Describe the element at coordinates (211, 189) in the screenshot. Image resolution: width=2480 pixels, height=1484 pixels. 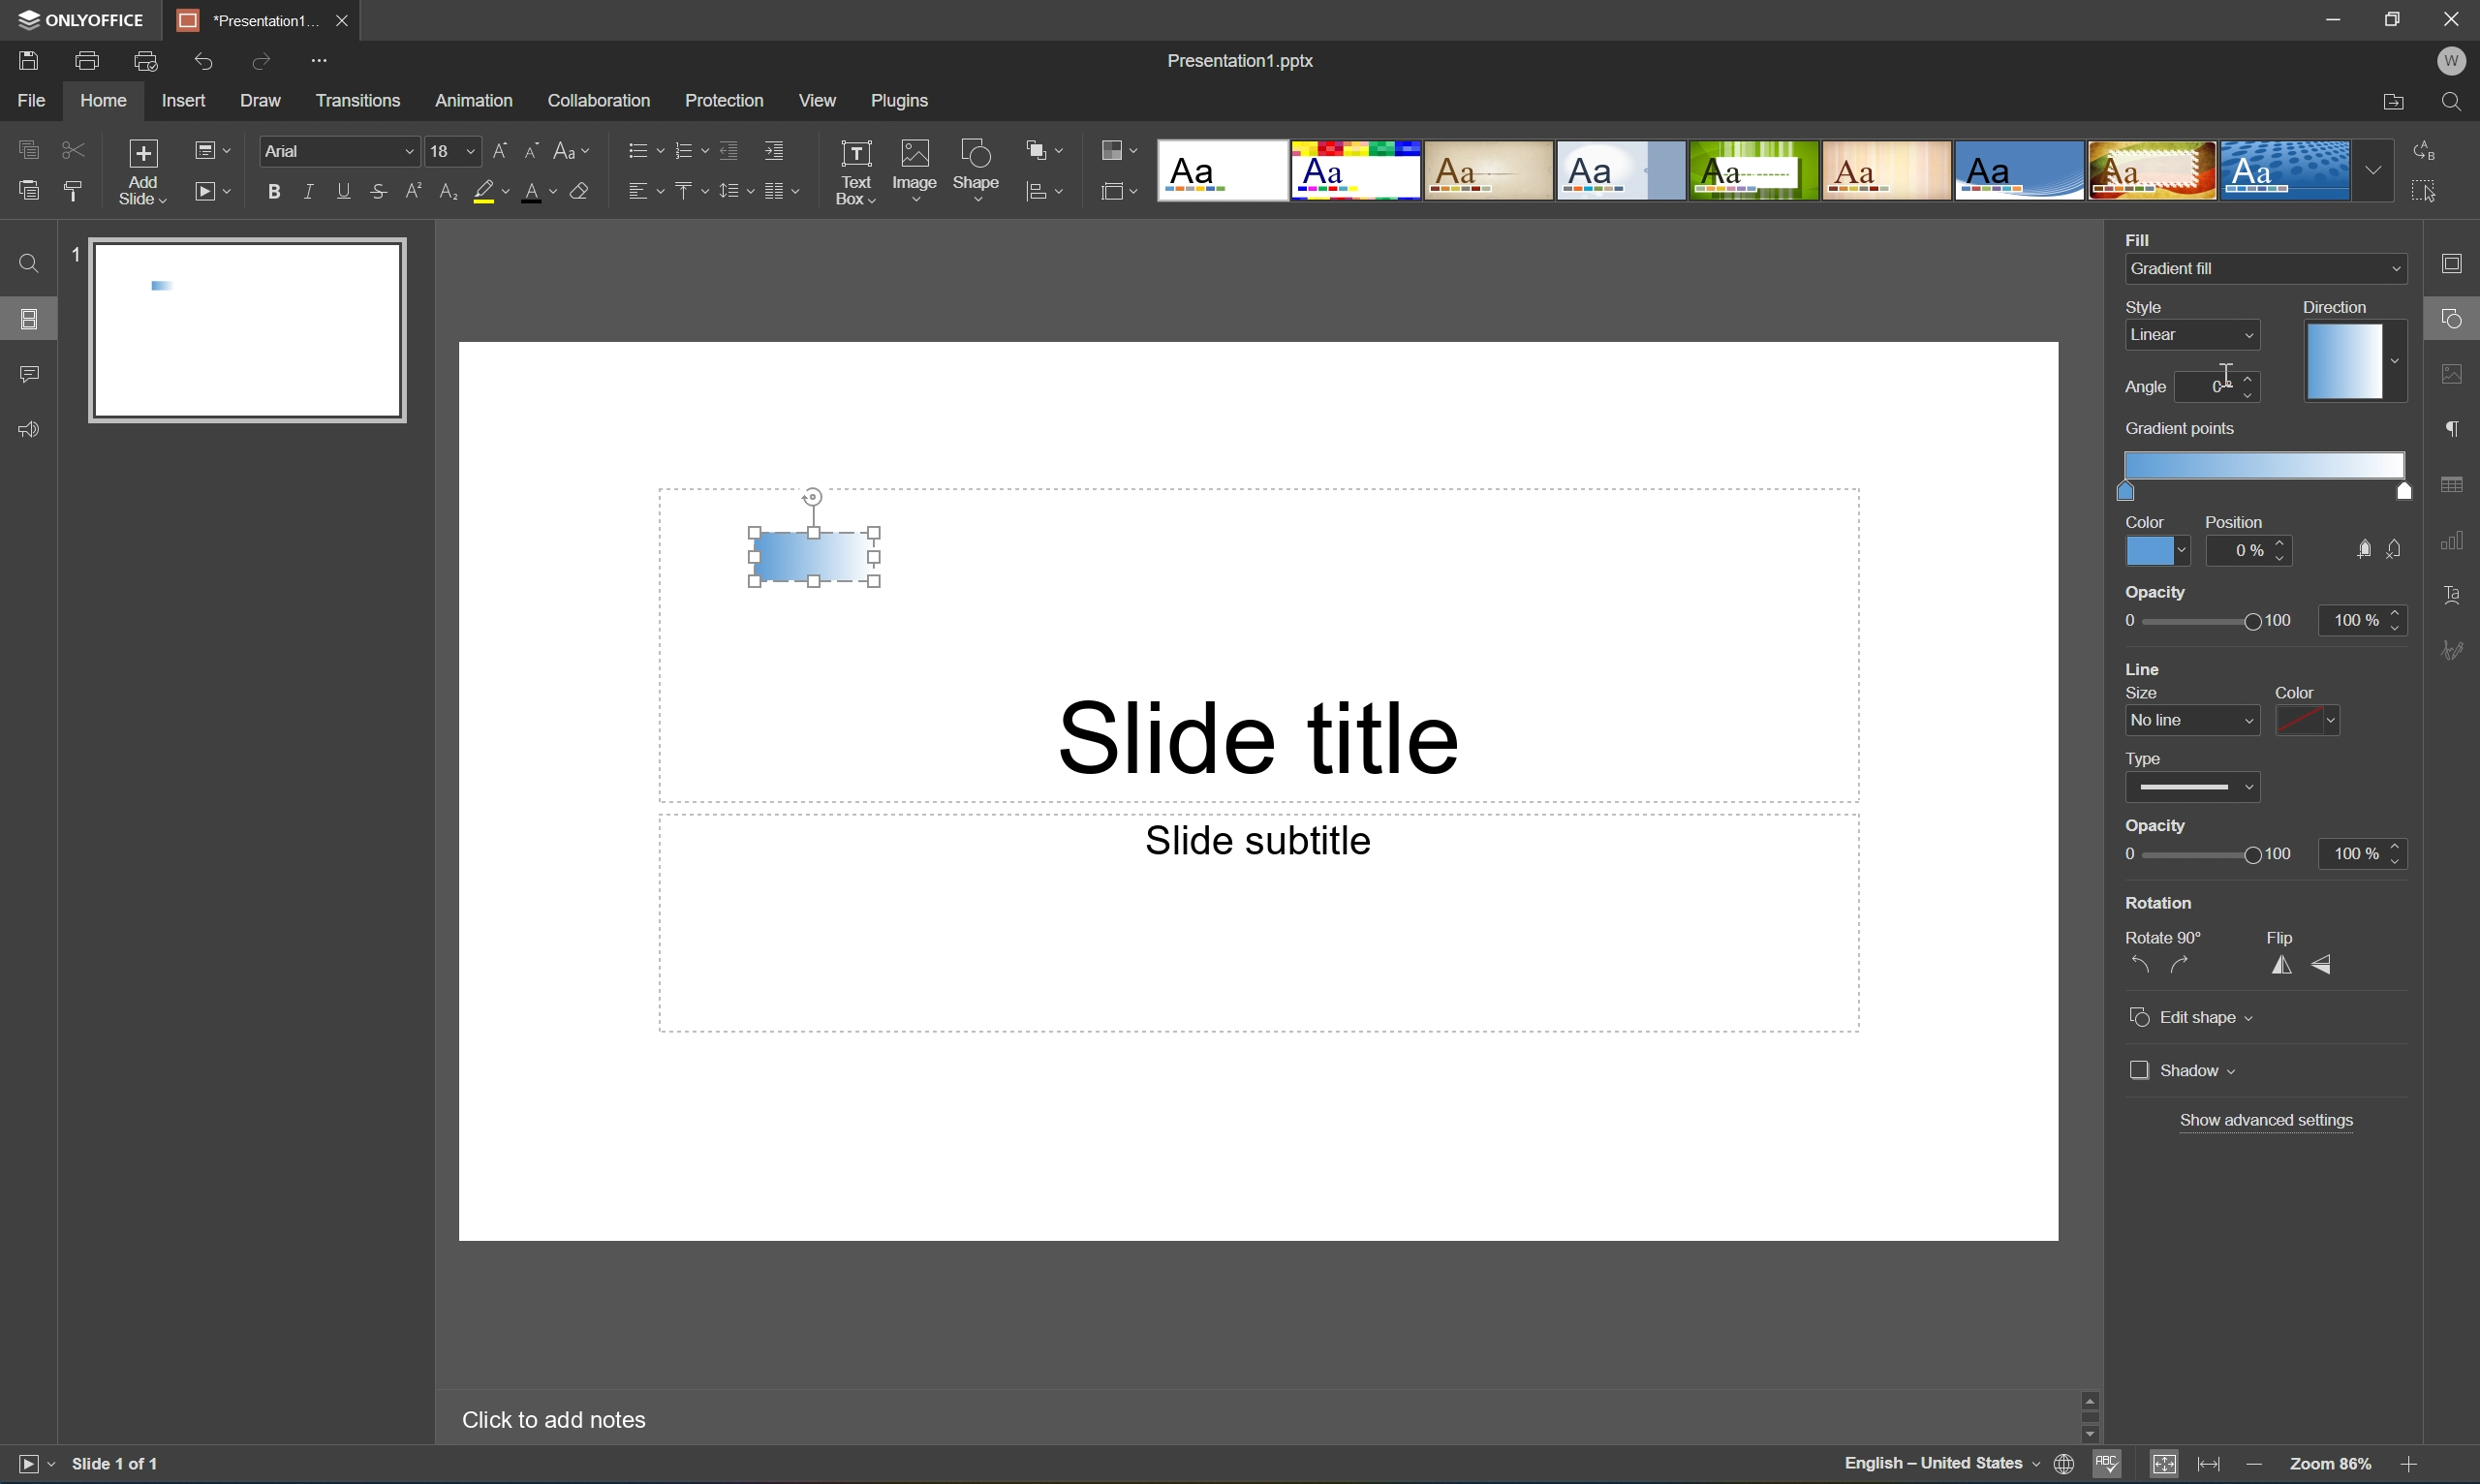
I see `Start slideshow` at that location.